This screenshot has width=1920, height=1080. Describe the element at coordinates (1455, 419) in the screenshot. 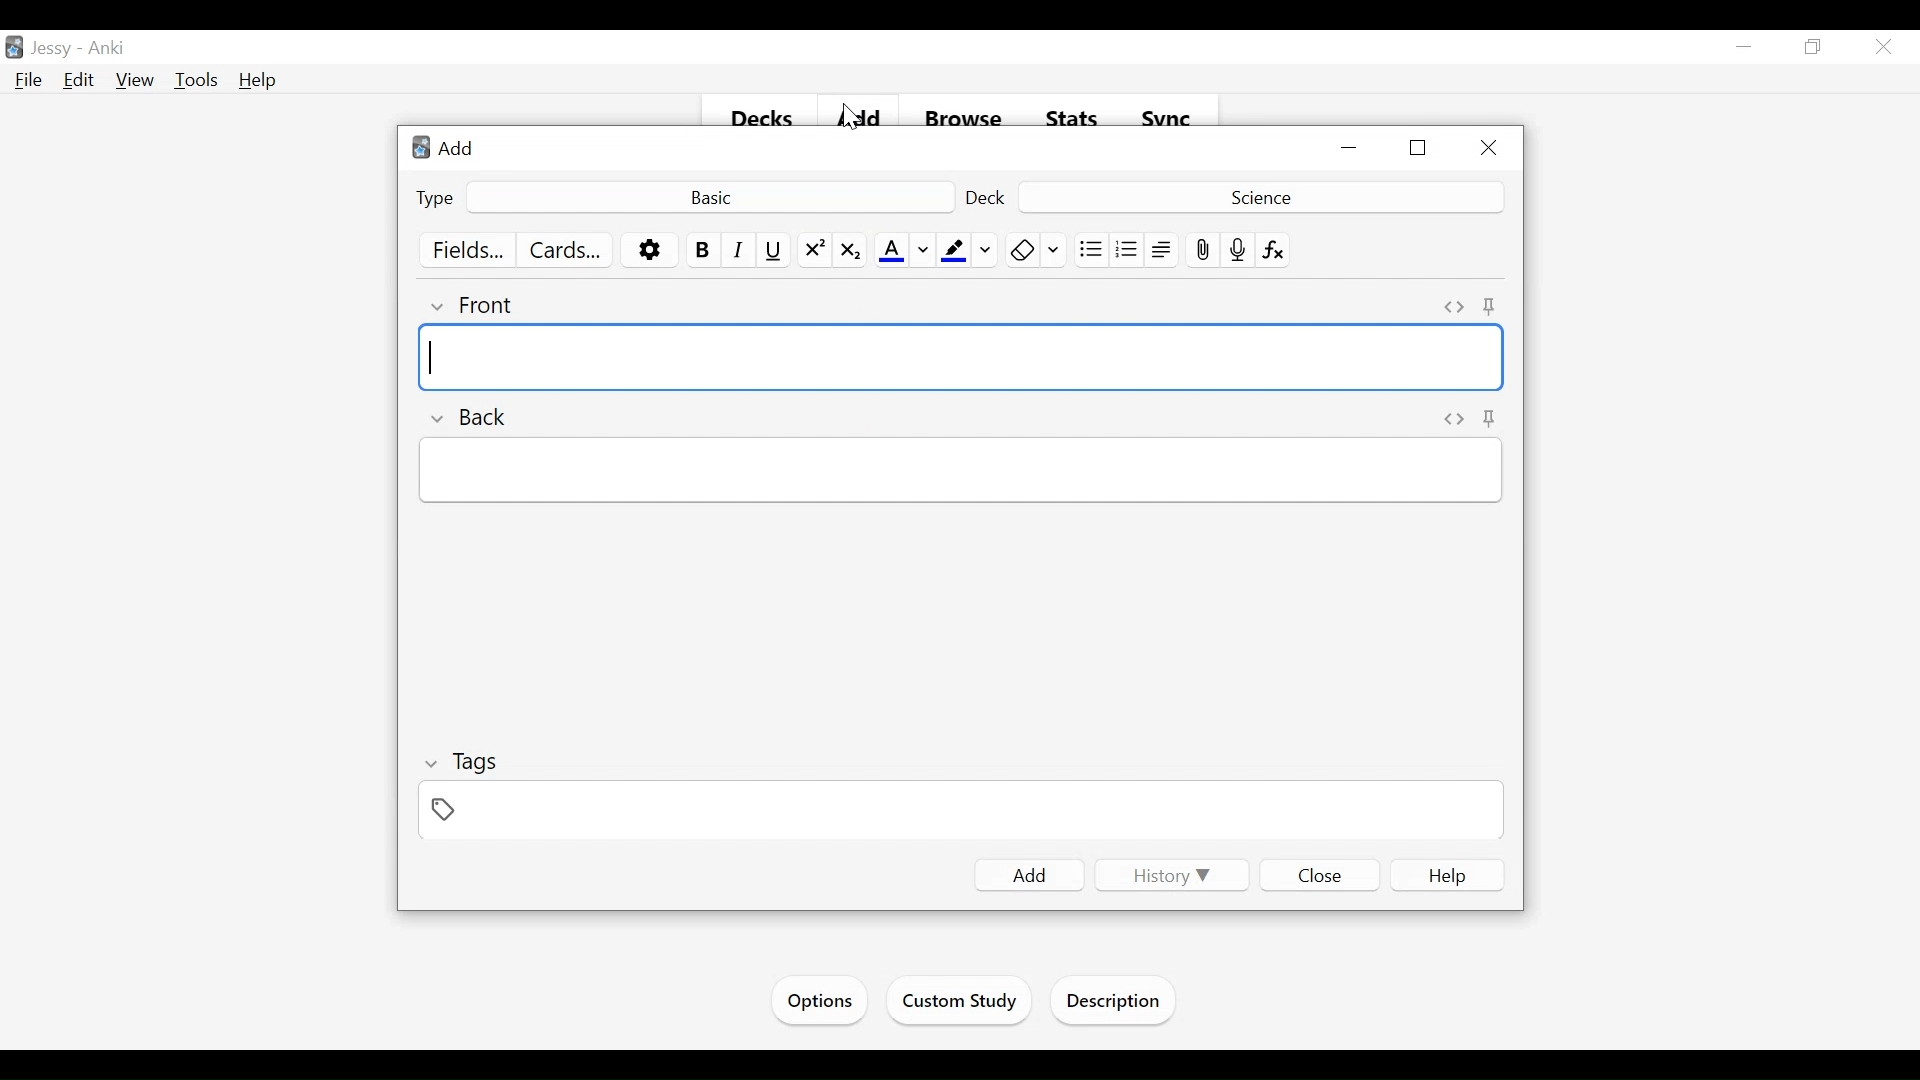

I see `Toggle HTML Editor` at that location.